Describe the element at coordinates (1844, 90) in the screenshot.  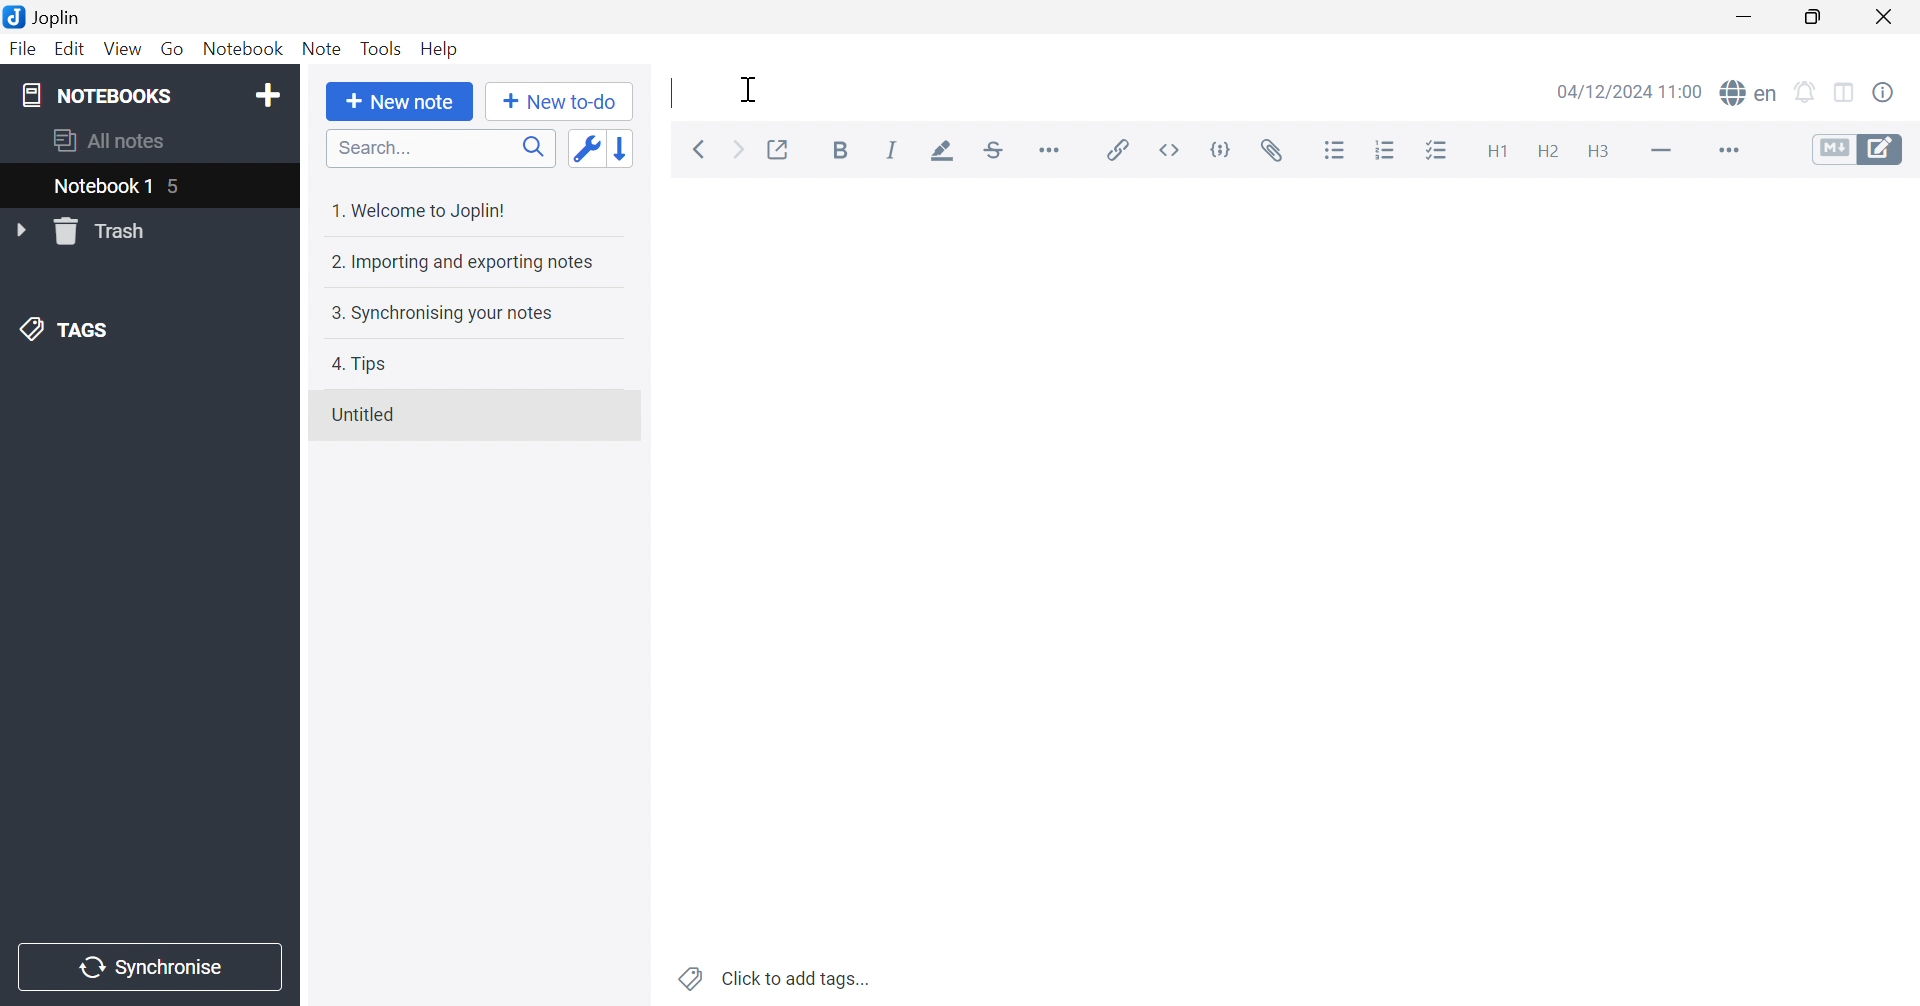
I see `Toggle editors layout` at that location.